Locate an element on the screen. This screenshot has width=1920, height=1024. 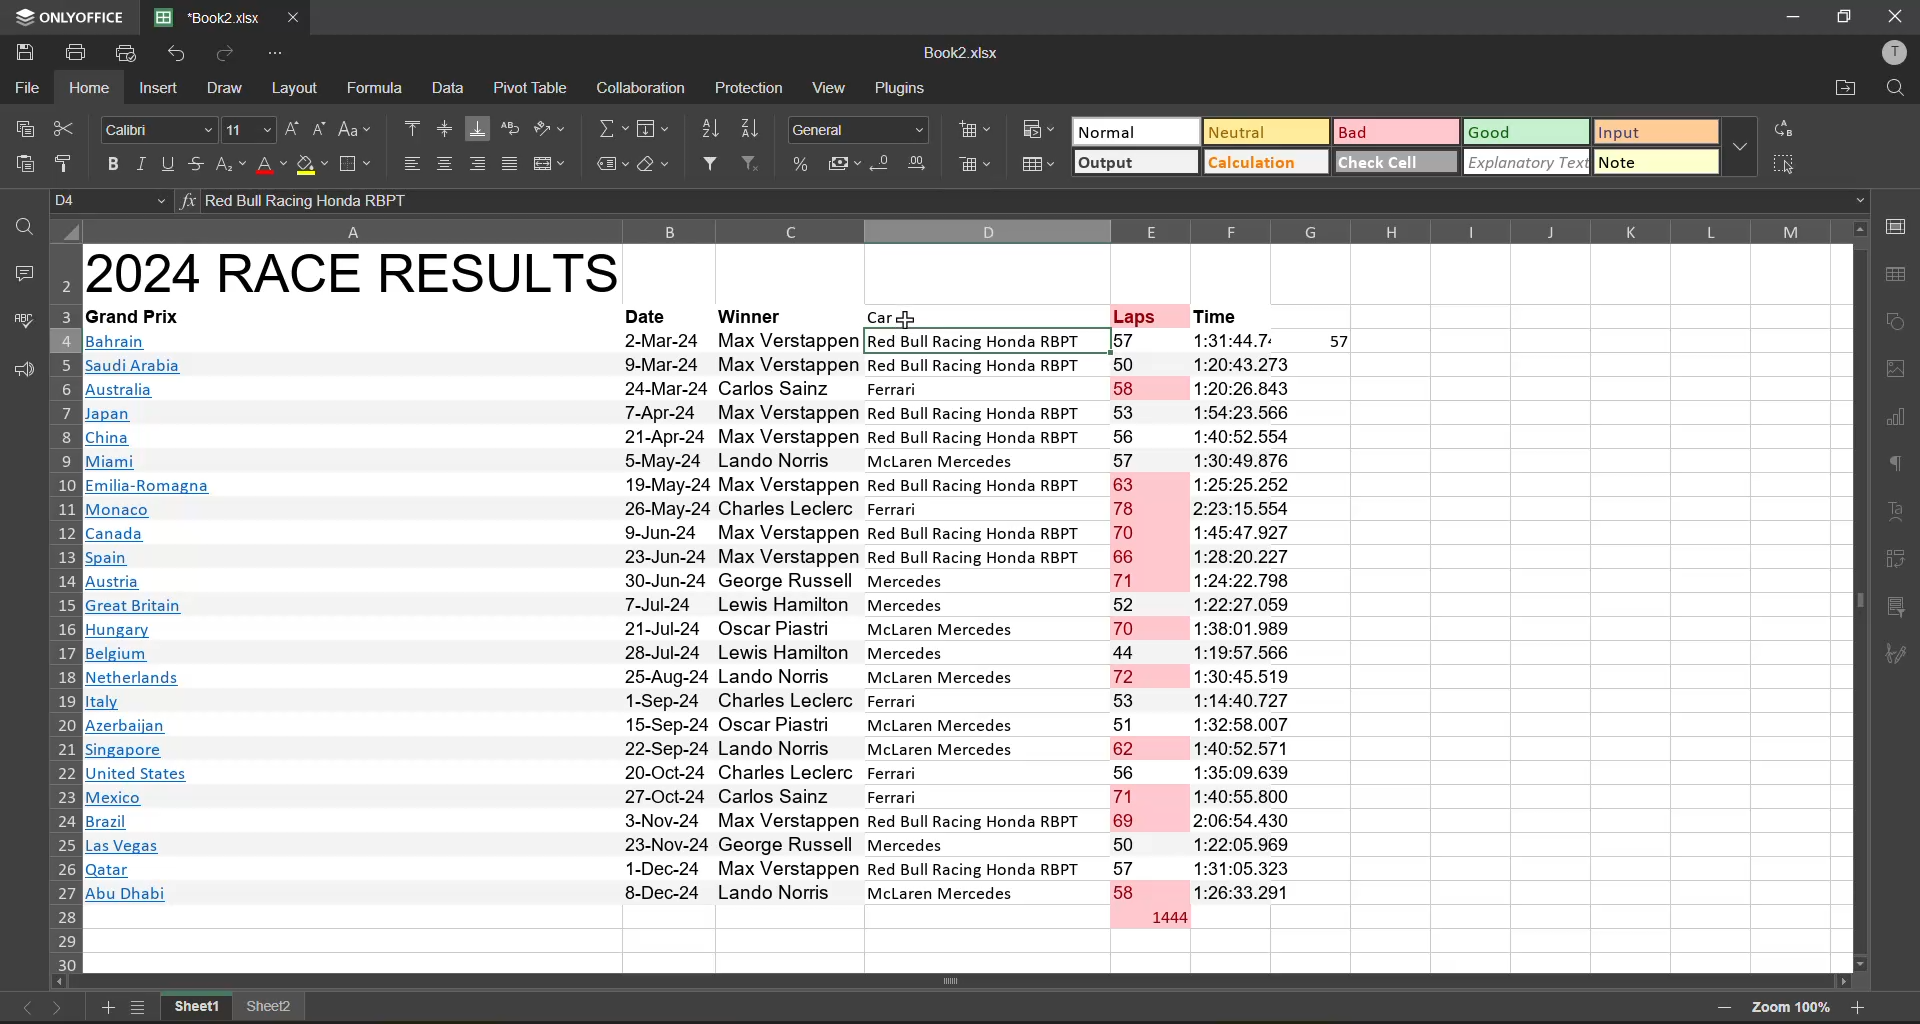
call settings is located at coordinates (1900, 227).